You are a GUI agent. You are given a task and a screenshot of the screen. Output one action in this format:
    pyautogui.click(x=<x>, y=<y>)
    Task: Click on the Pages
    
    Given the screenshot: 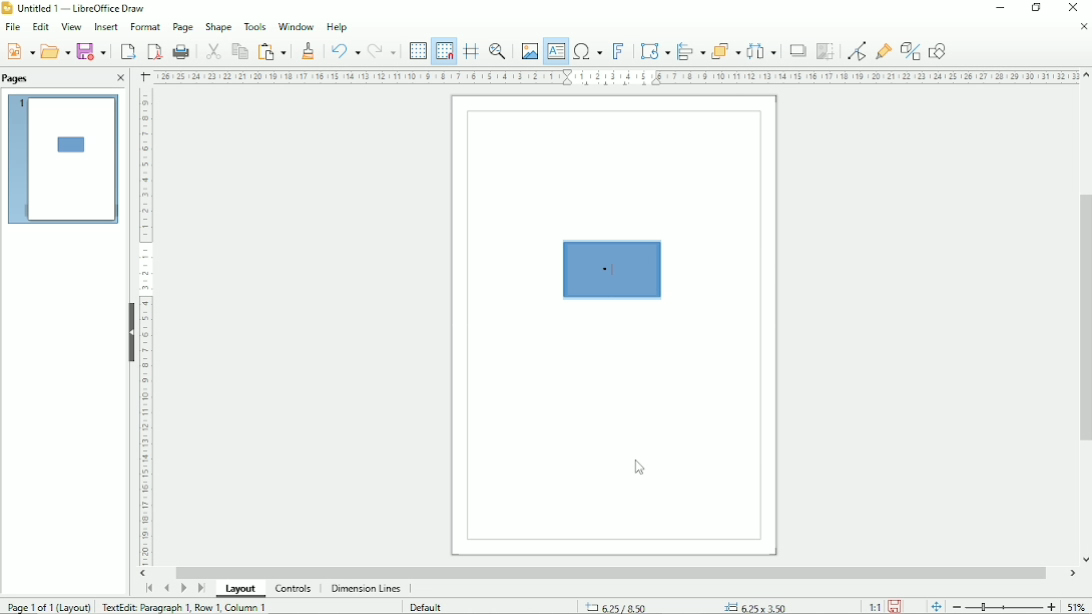 What is the action you would take?
    pyautogui.click(x=16, y=79)
    